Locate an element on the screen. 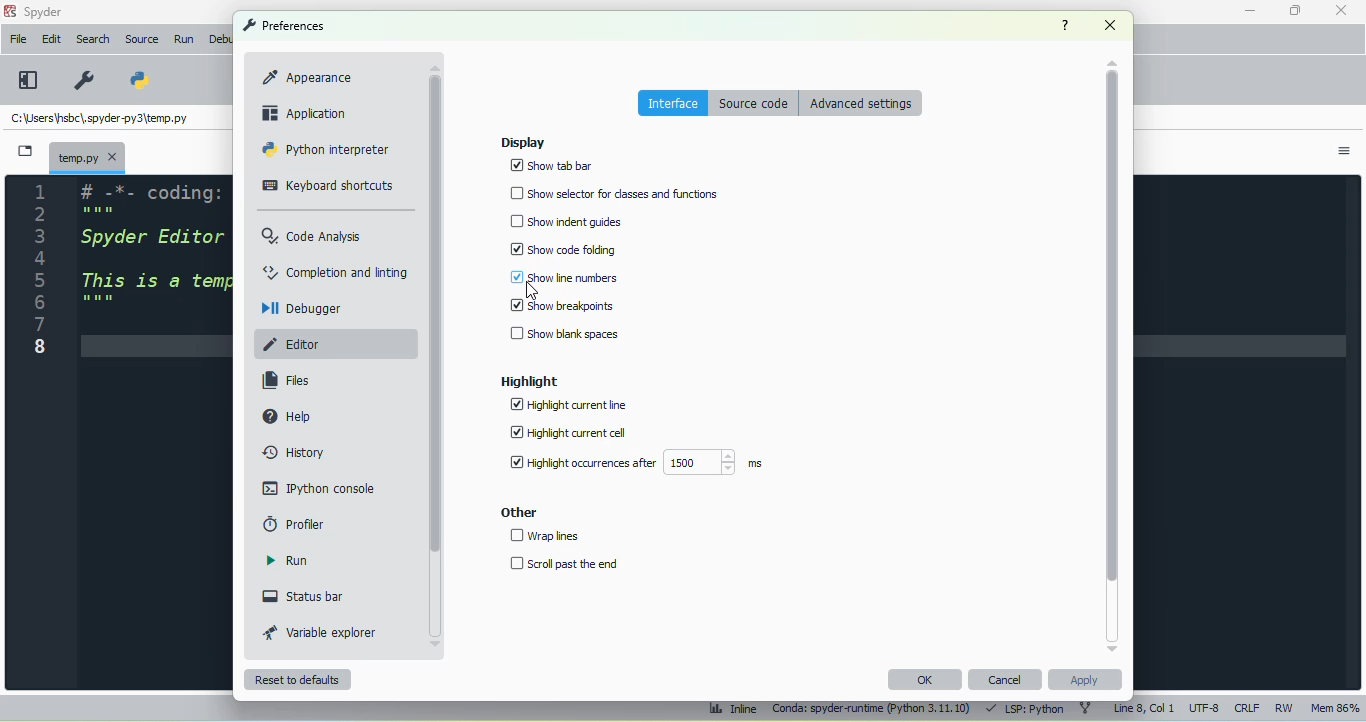 Image resolution: width=1366 pixels, height=722 pixels. line 8, col 1 is located at coordinates (1144, 707).